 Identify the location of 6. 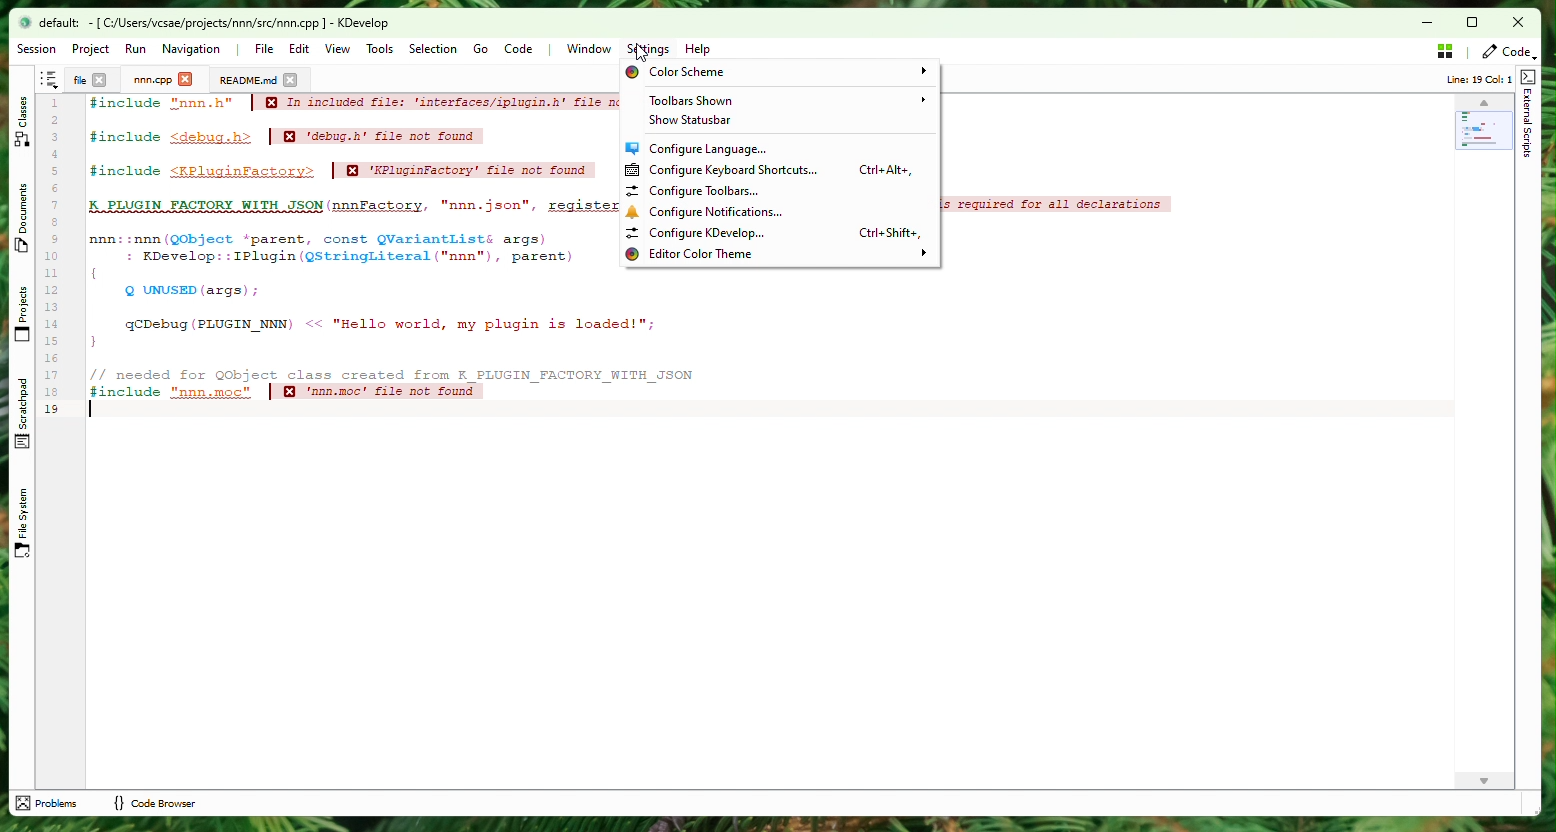
(55, 188).